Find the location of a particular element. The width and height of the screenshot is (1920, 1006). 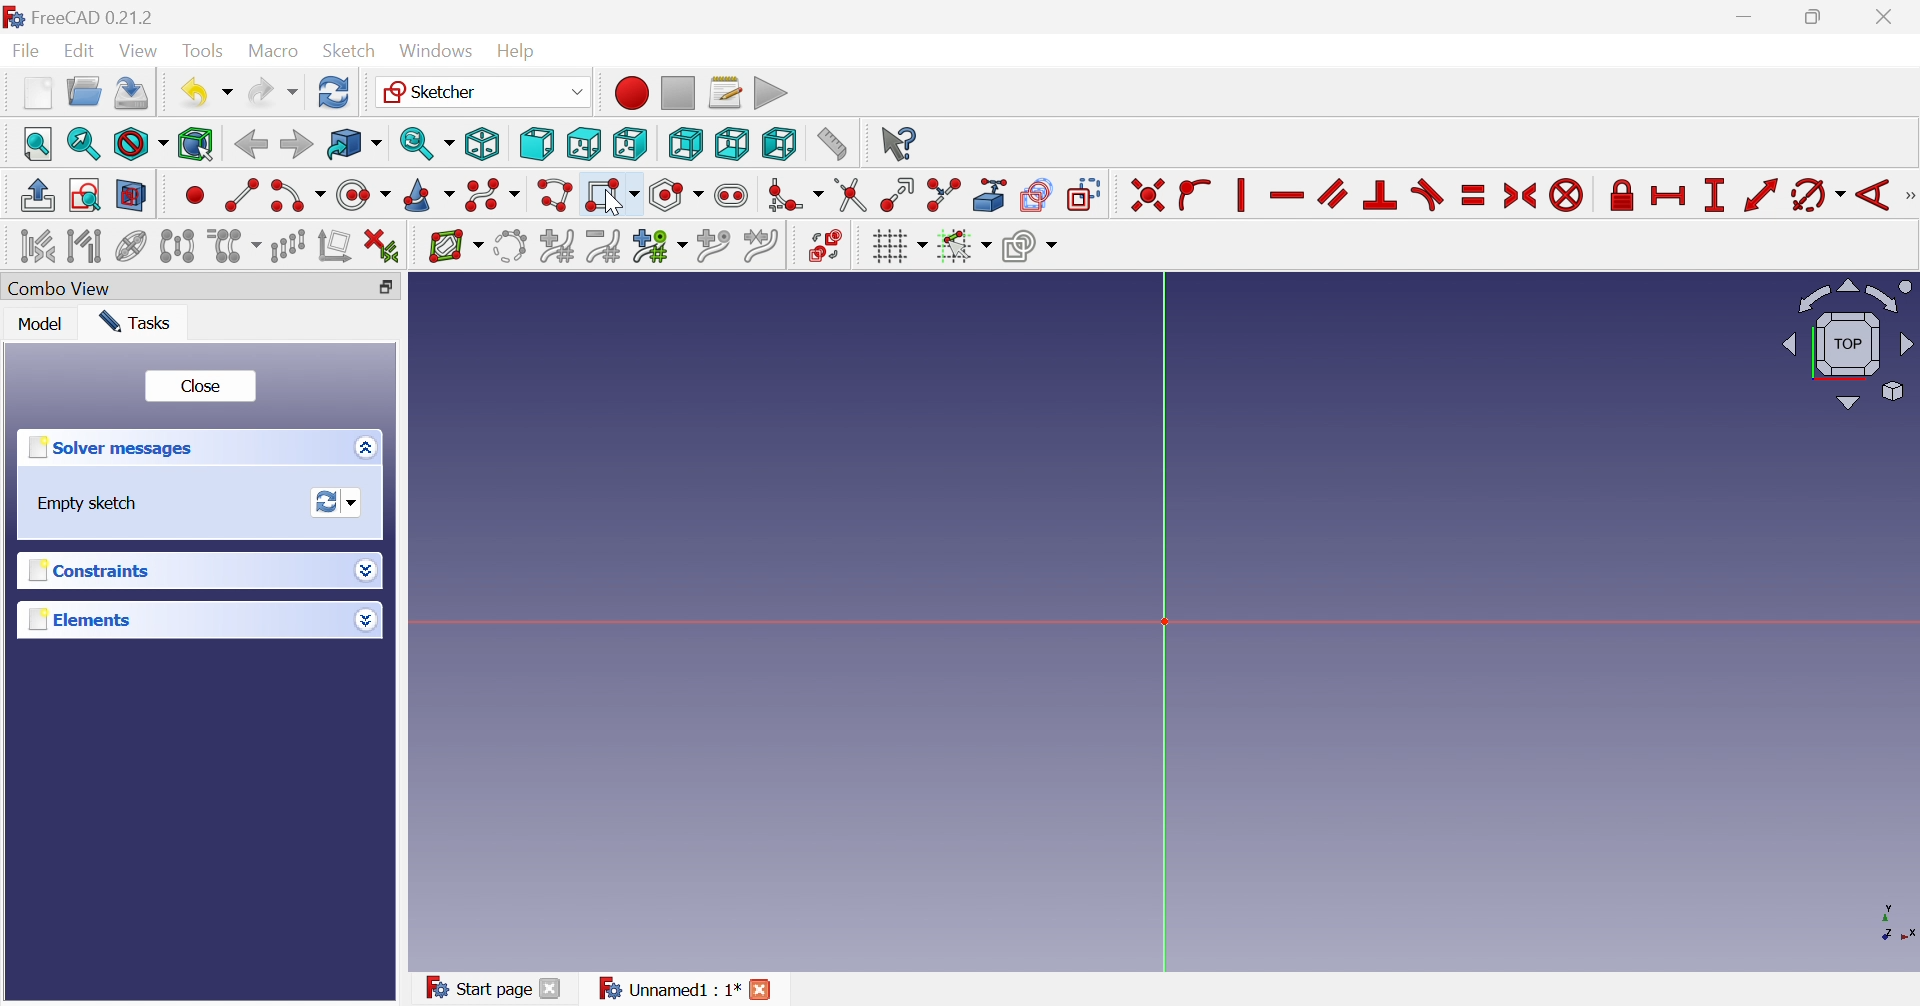

Constrain perpendicular is located at coordinates (1381, 194).